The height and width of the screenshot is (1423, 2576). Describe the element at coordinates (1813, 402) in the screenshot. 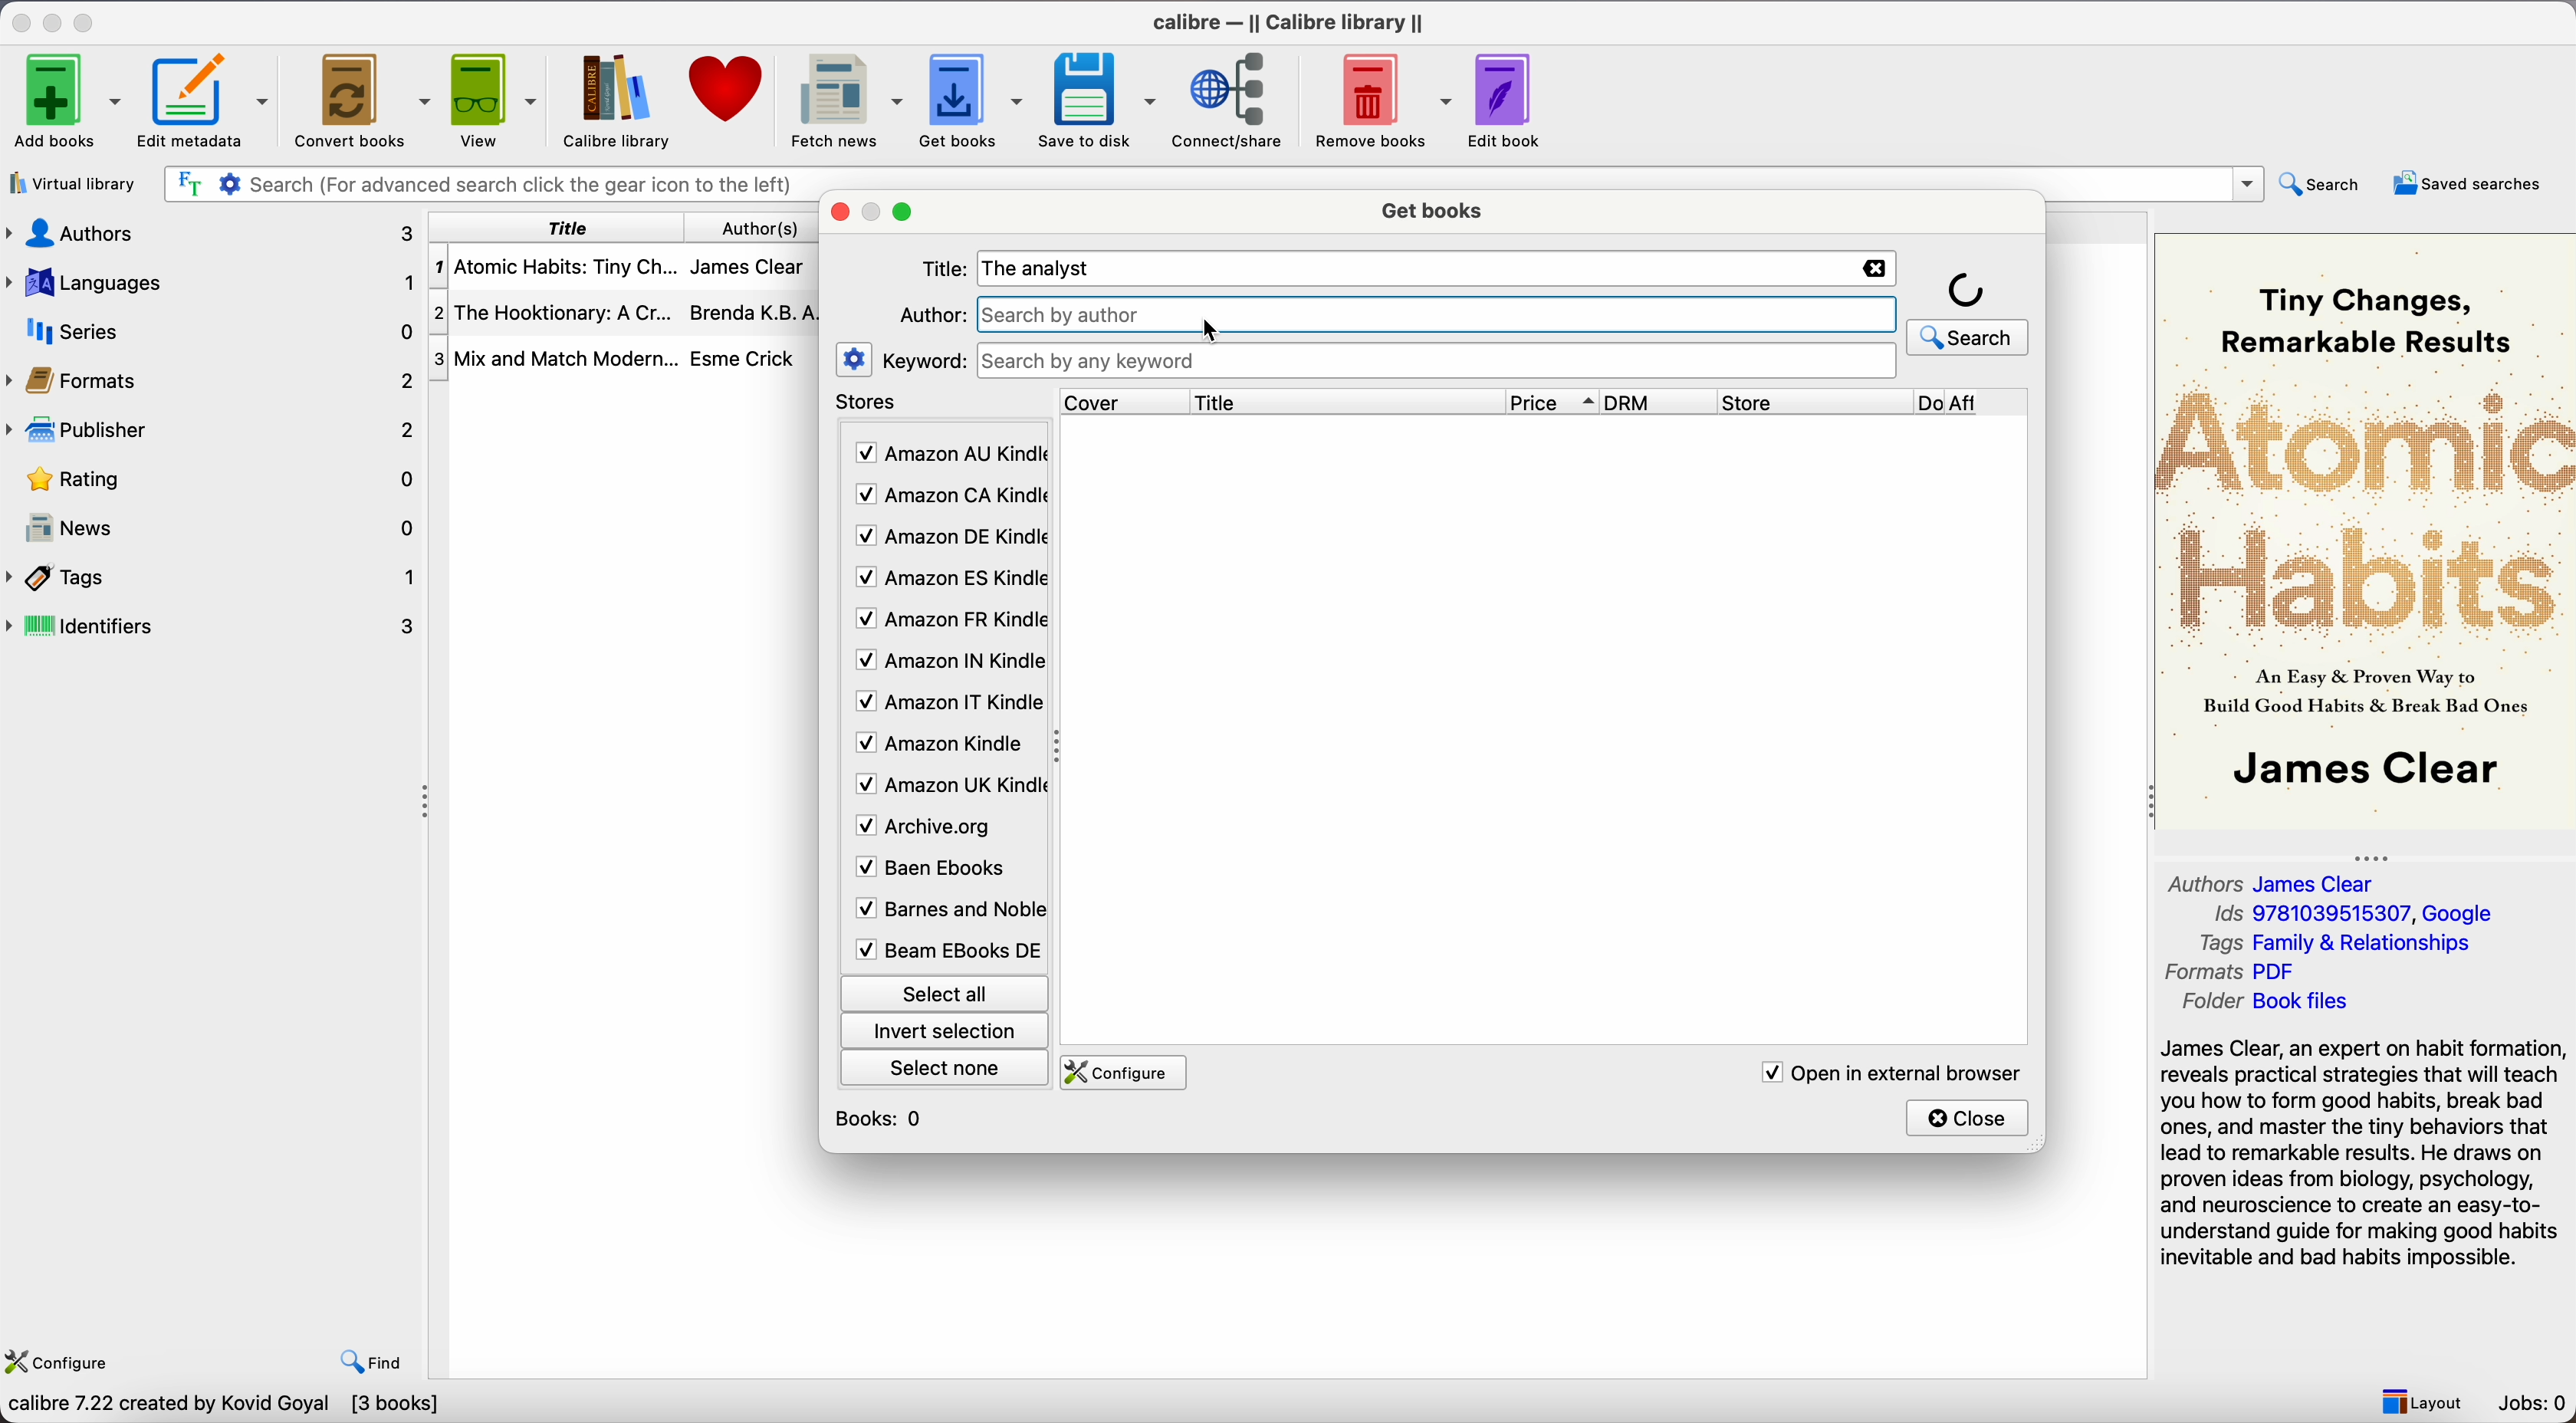

I see `store` at that location.